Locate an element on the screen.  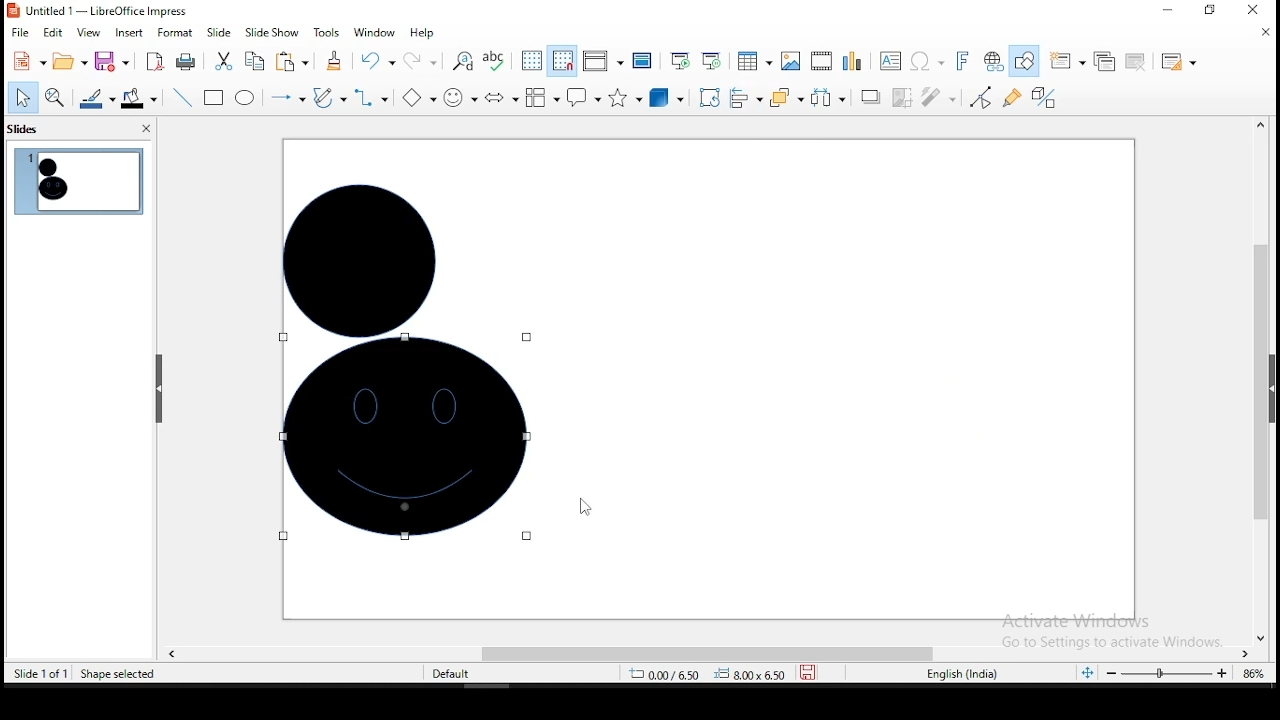
0.00x0.00 is located at coordinates (751, 674).